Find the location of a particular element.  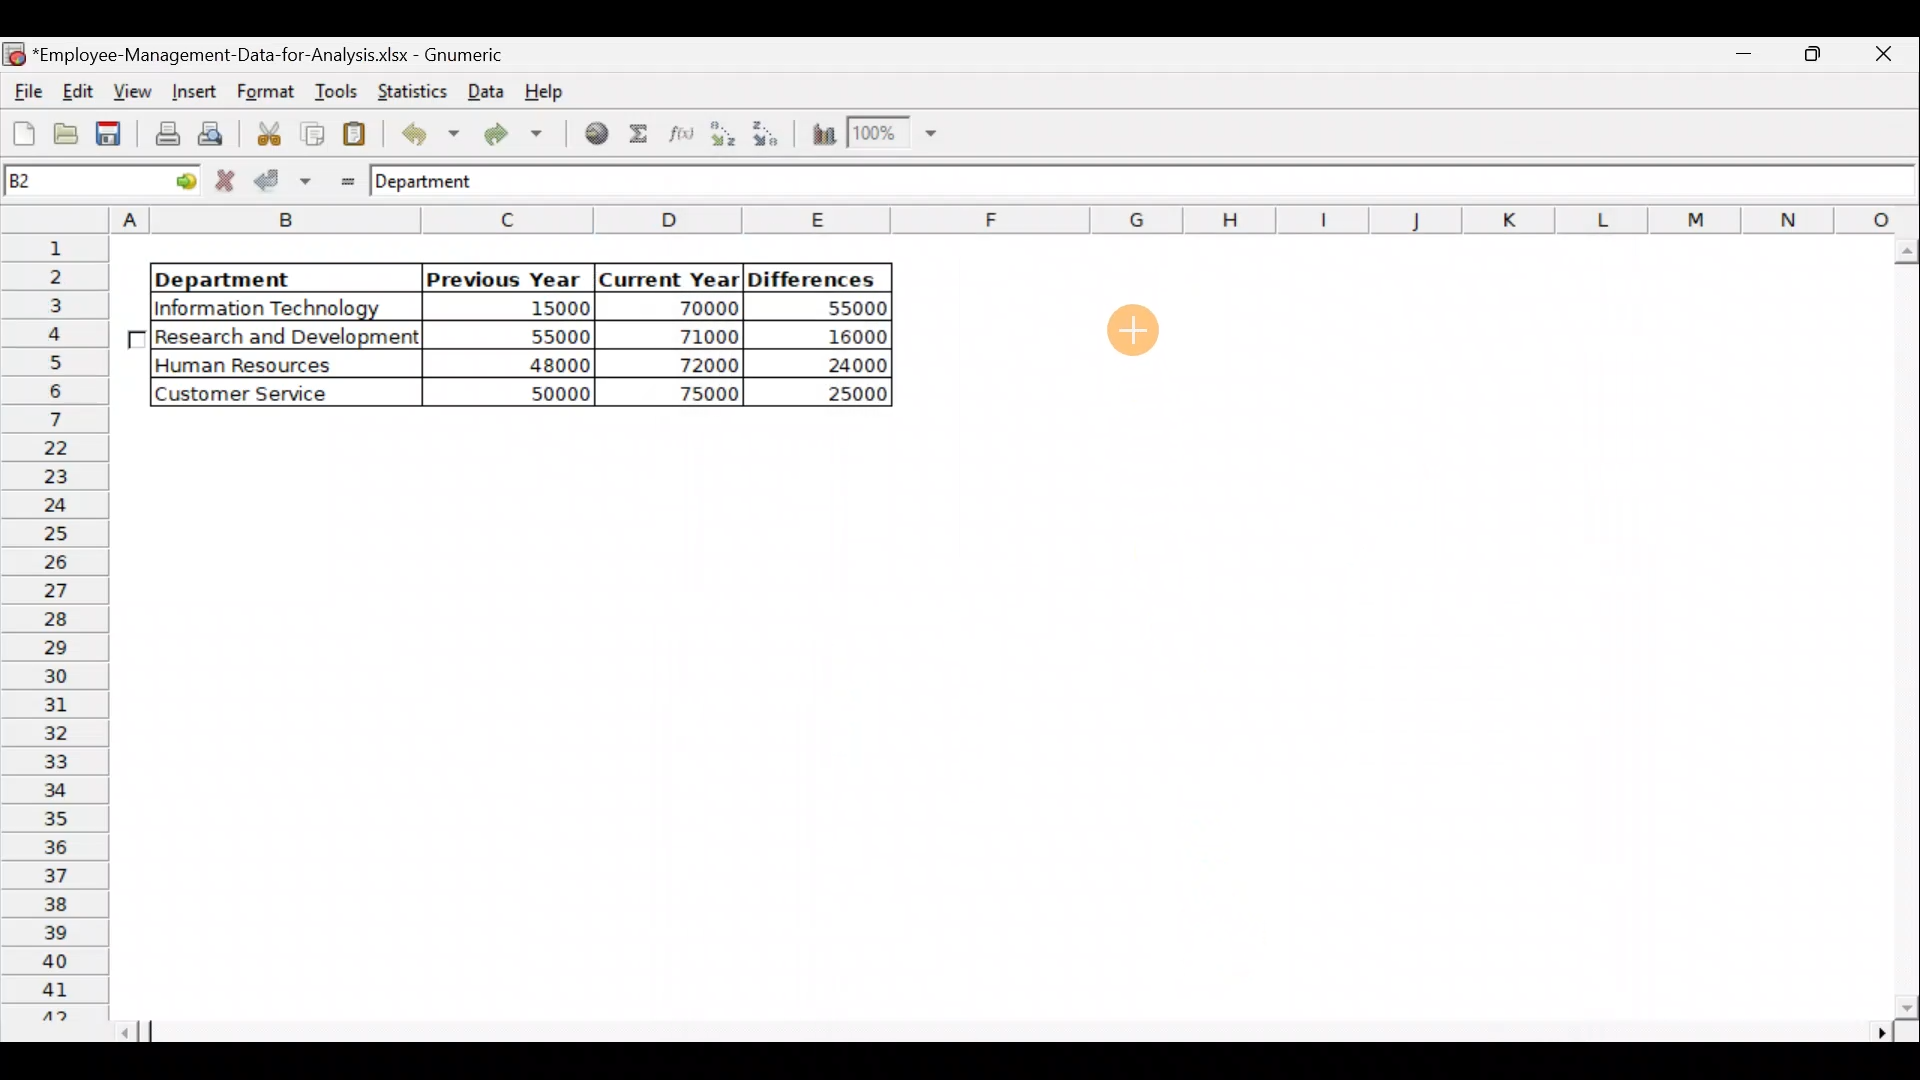

go to is located at coordinates (174, 183).